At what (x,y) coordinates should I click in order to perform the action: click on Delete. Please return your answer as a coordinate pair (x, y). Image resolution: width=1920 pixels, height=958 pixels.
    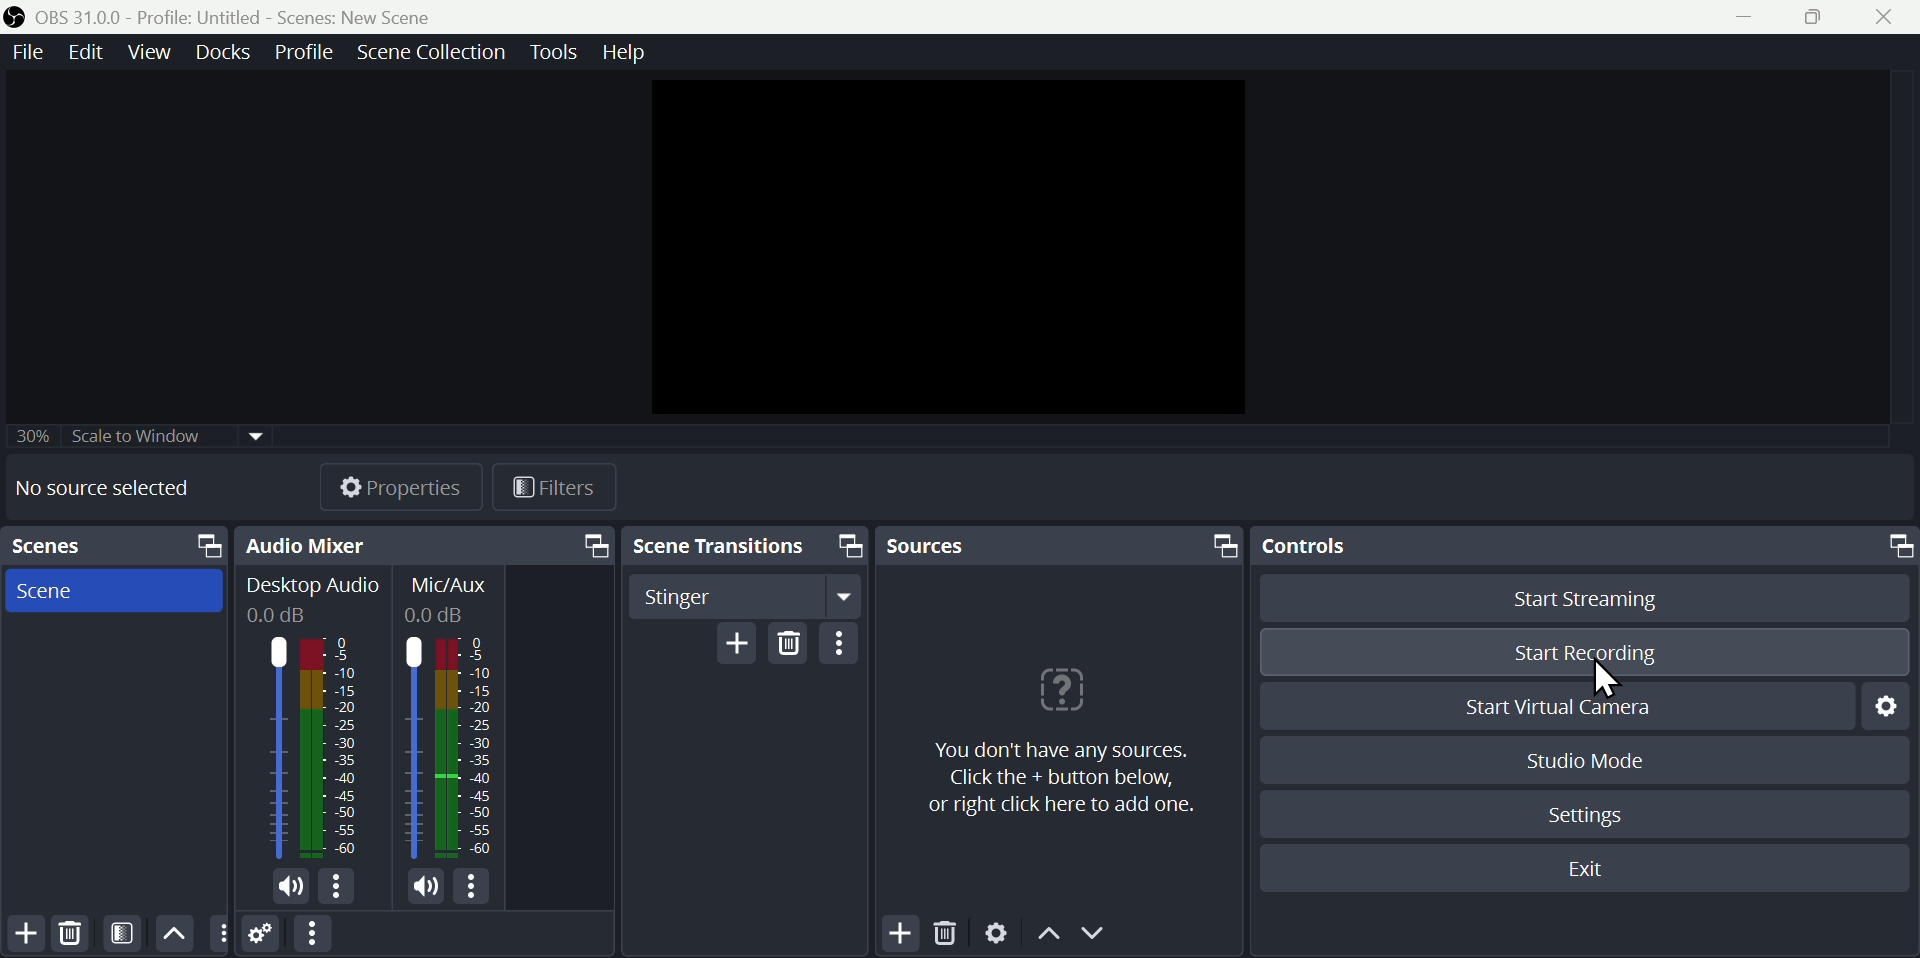
    Looking at the image, I should click on (75, 932).